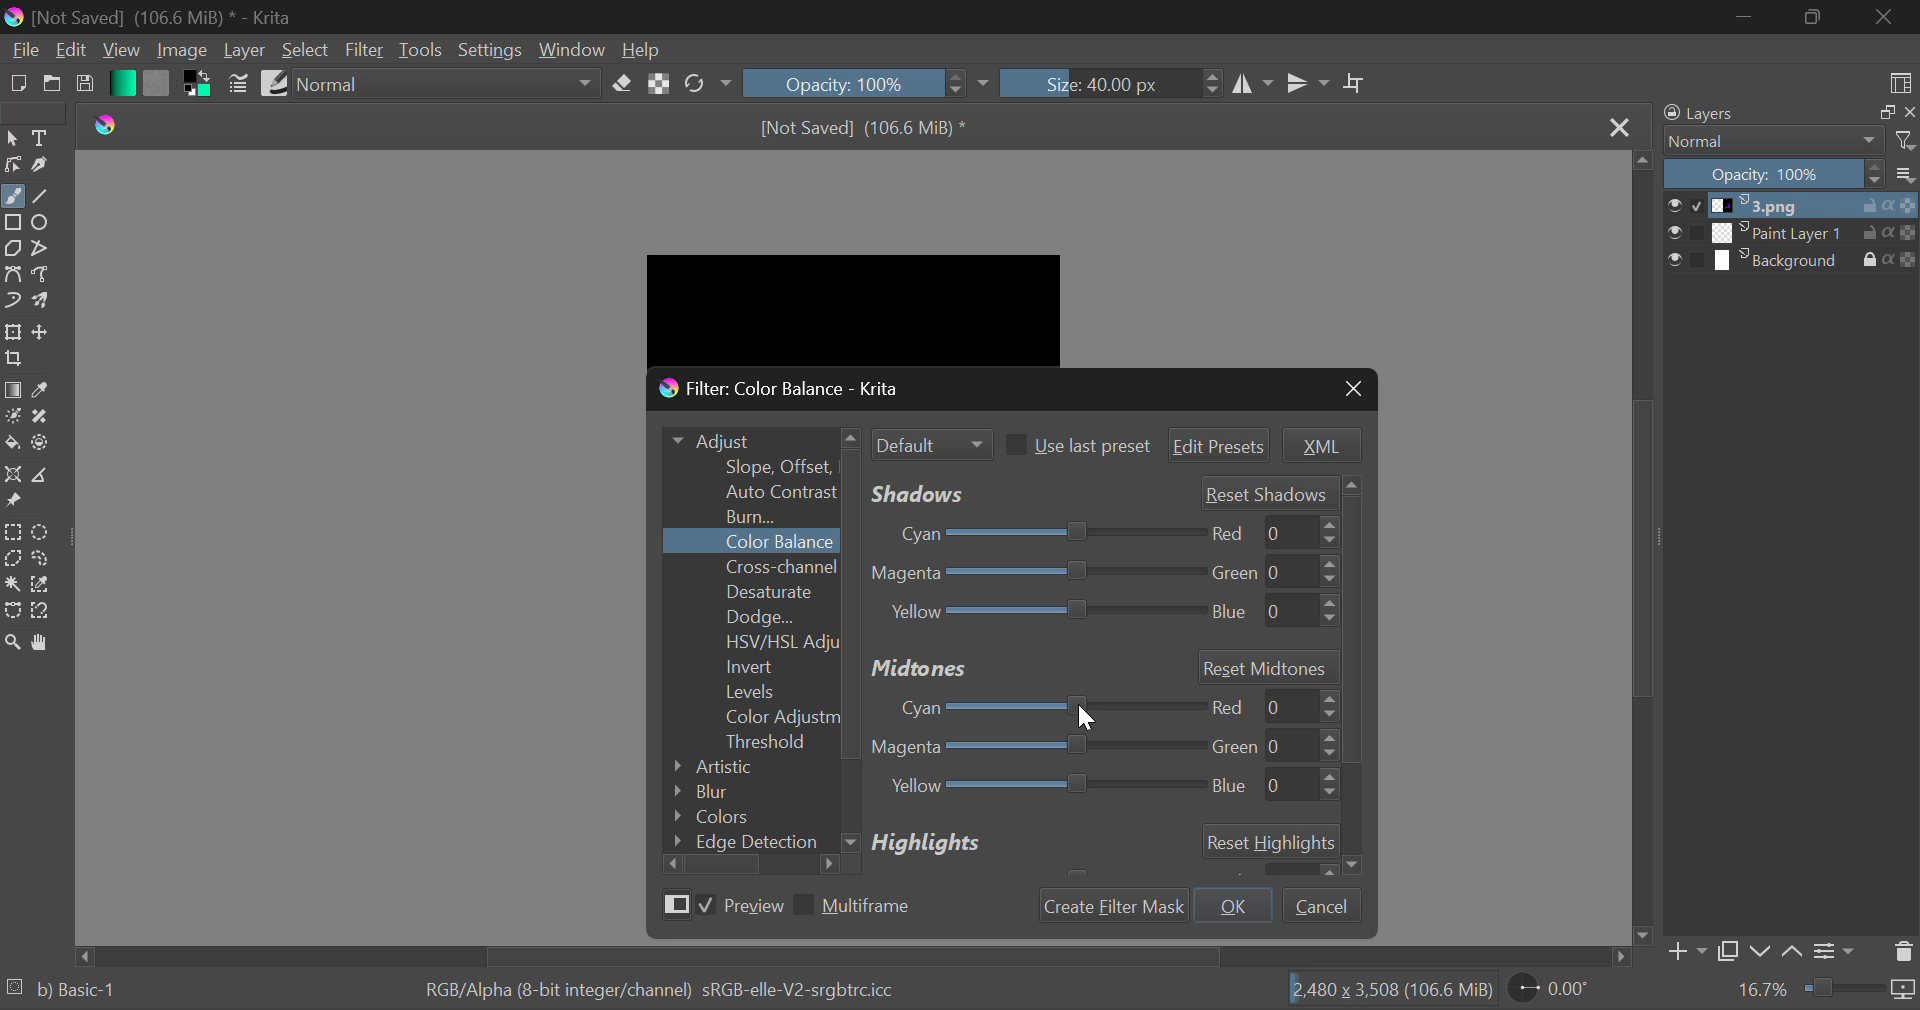 The width and height of the screenshot is (1920, 1010). I want to click on Slope Offset, so click(779, 467).